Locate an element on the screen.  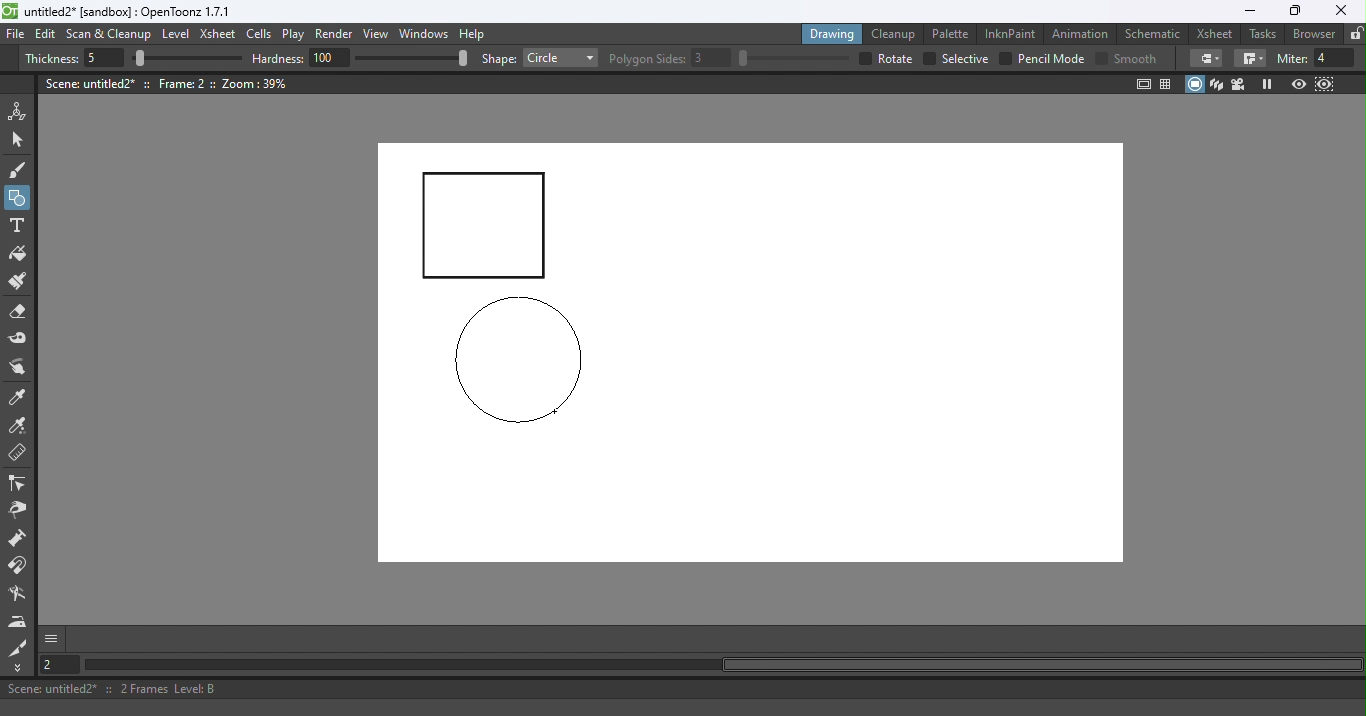
Pinch tool is located at coordinates (17, 513).